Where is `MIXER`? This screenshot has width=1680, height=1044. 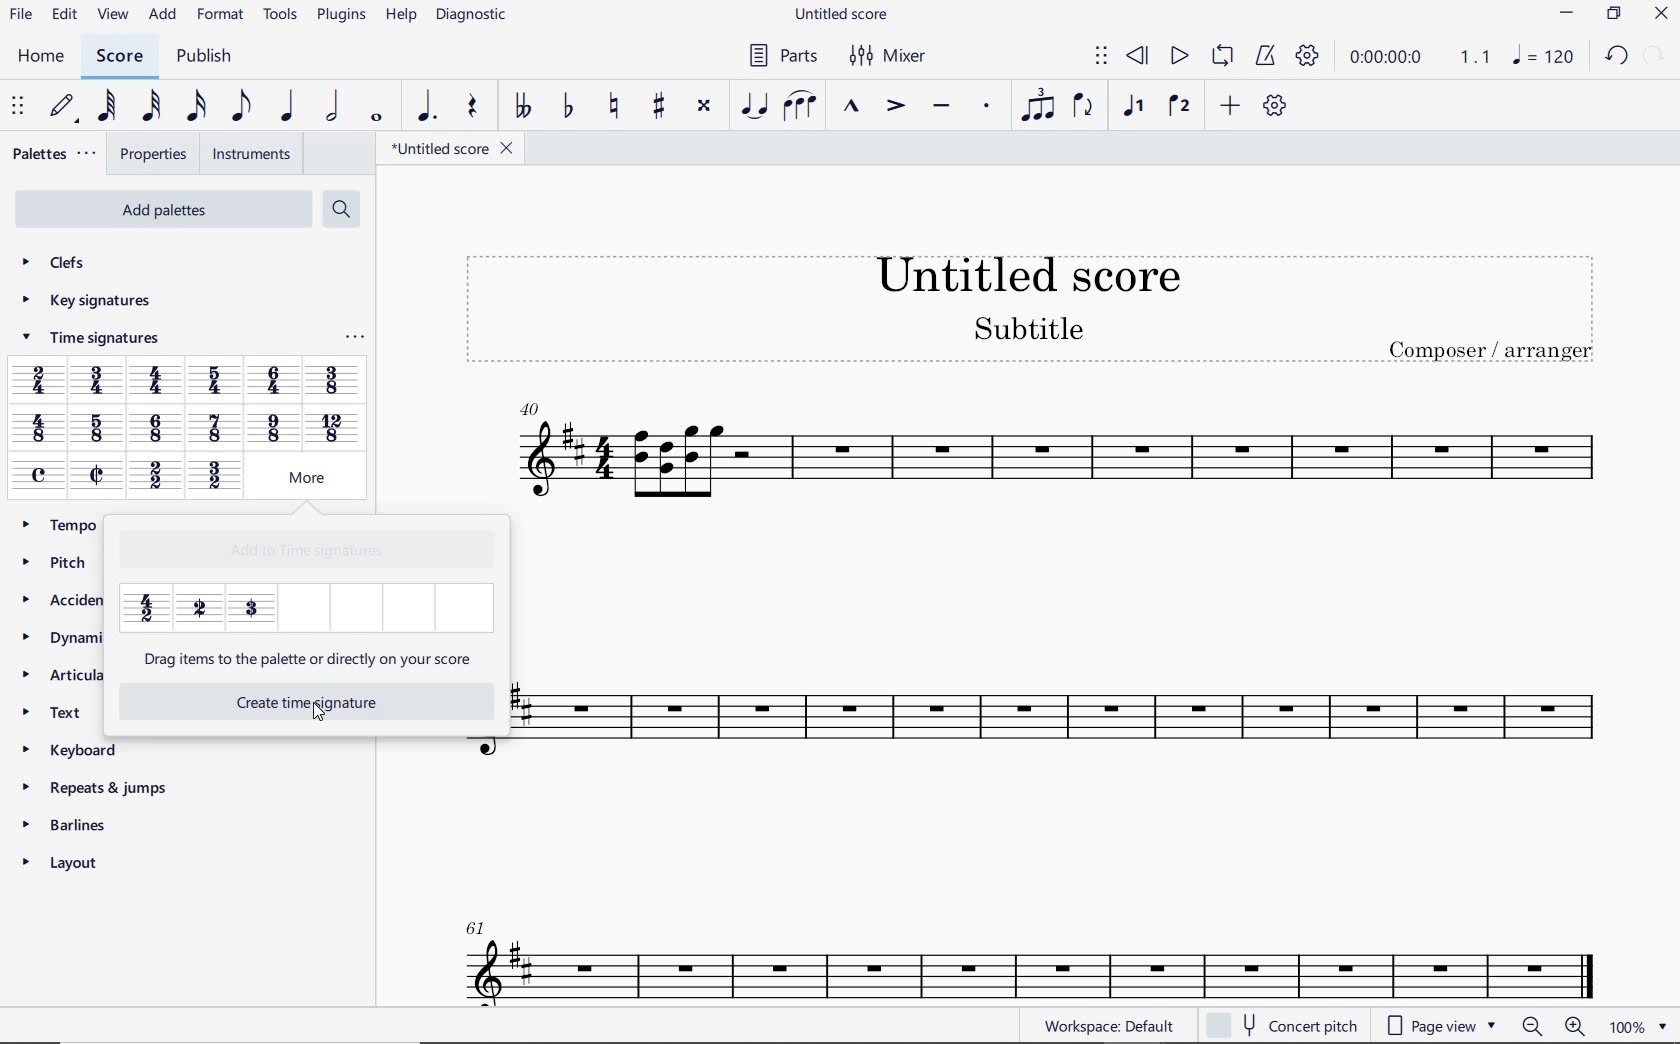
MIXER is located at coordinates (890, 57).